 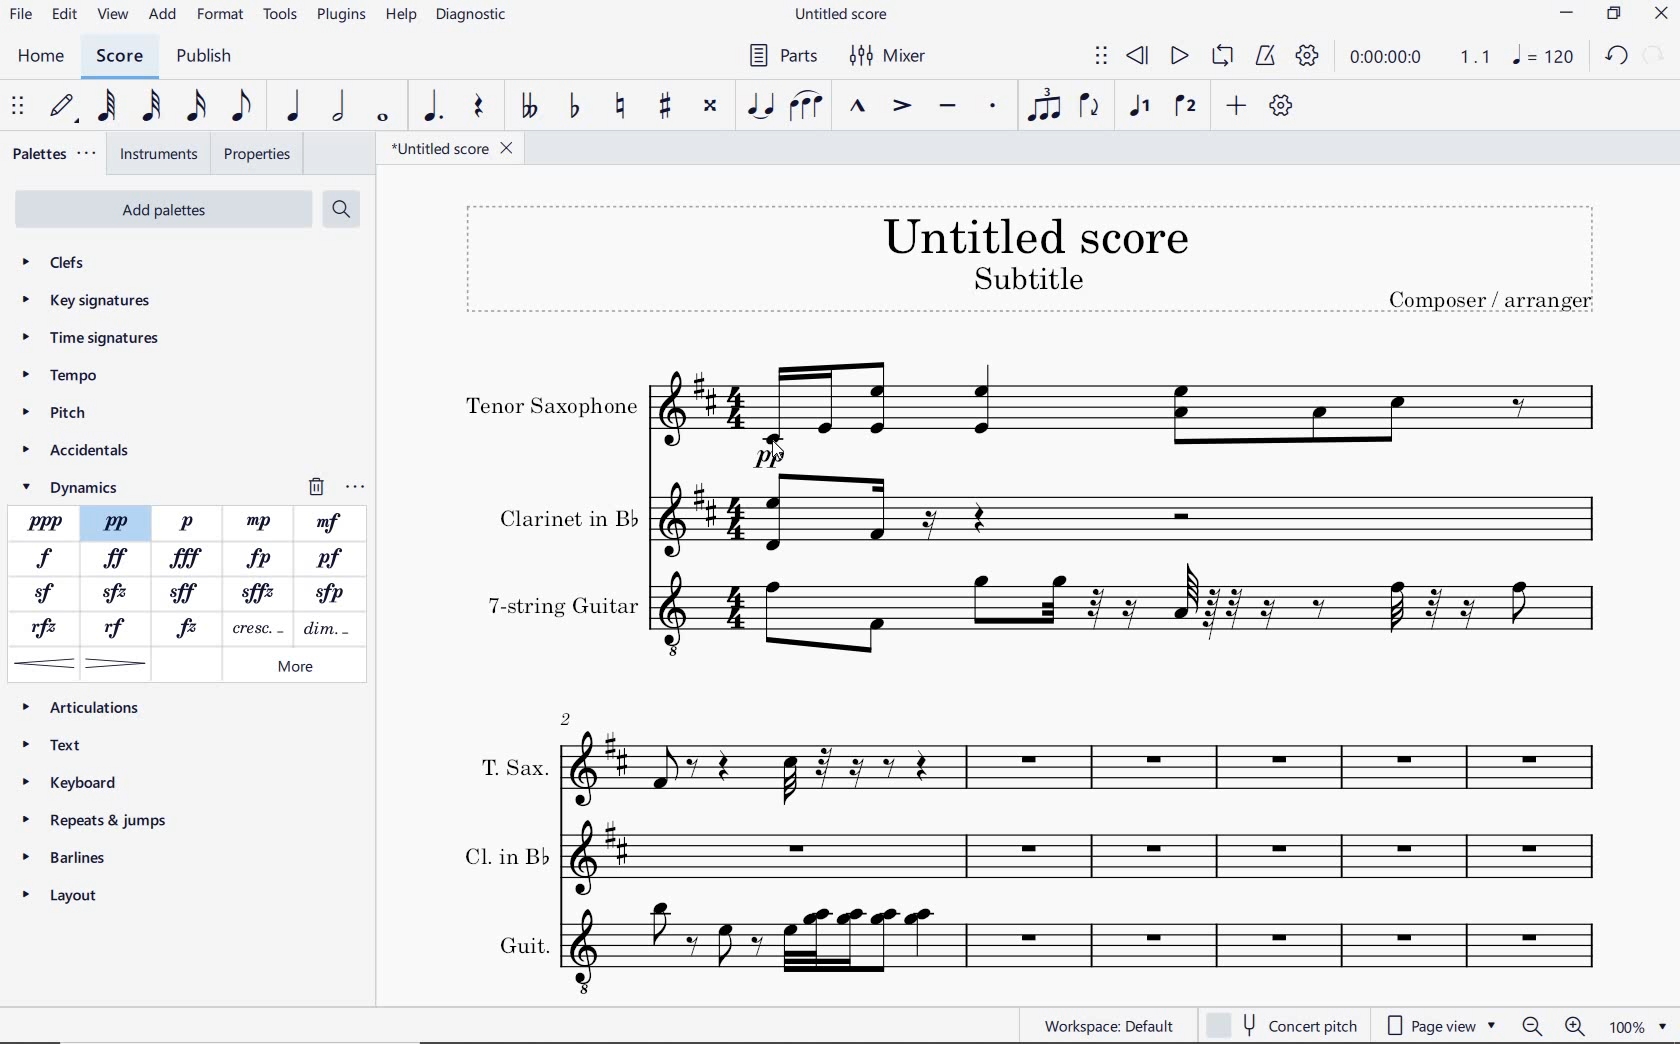 What do you see at coordinates (82, 708) in the screenshot?
I see `ARTICULATIONS` at bounding box center [82, 708].